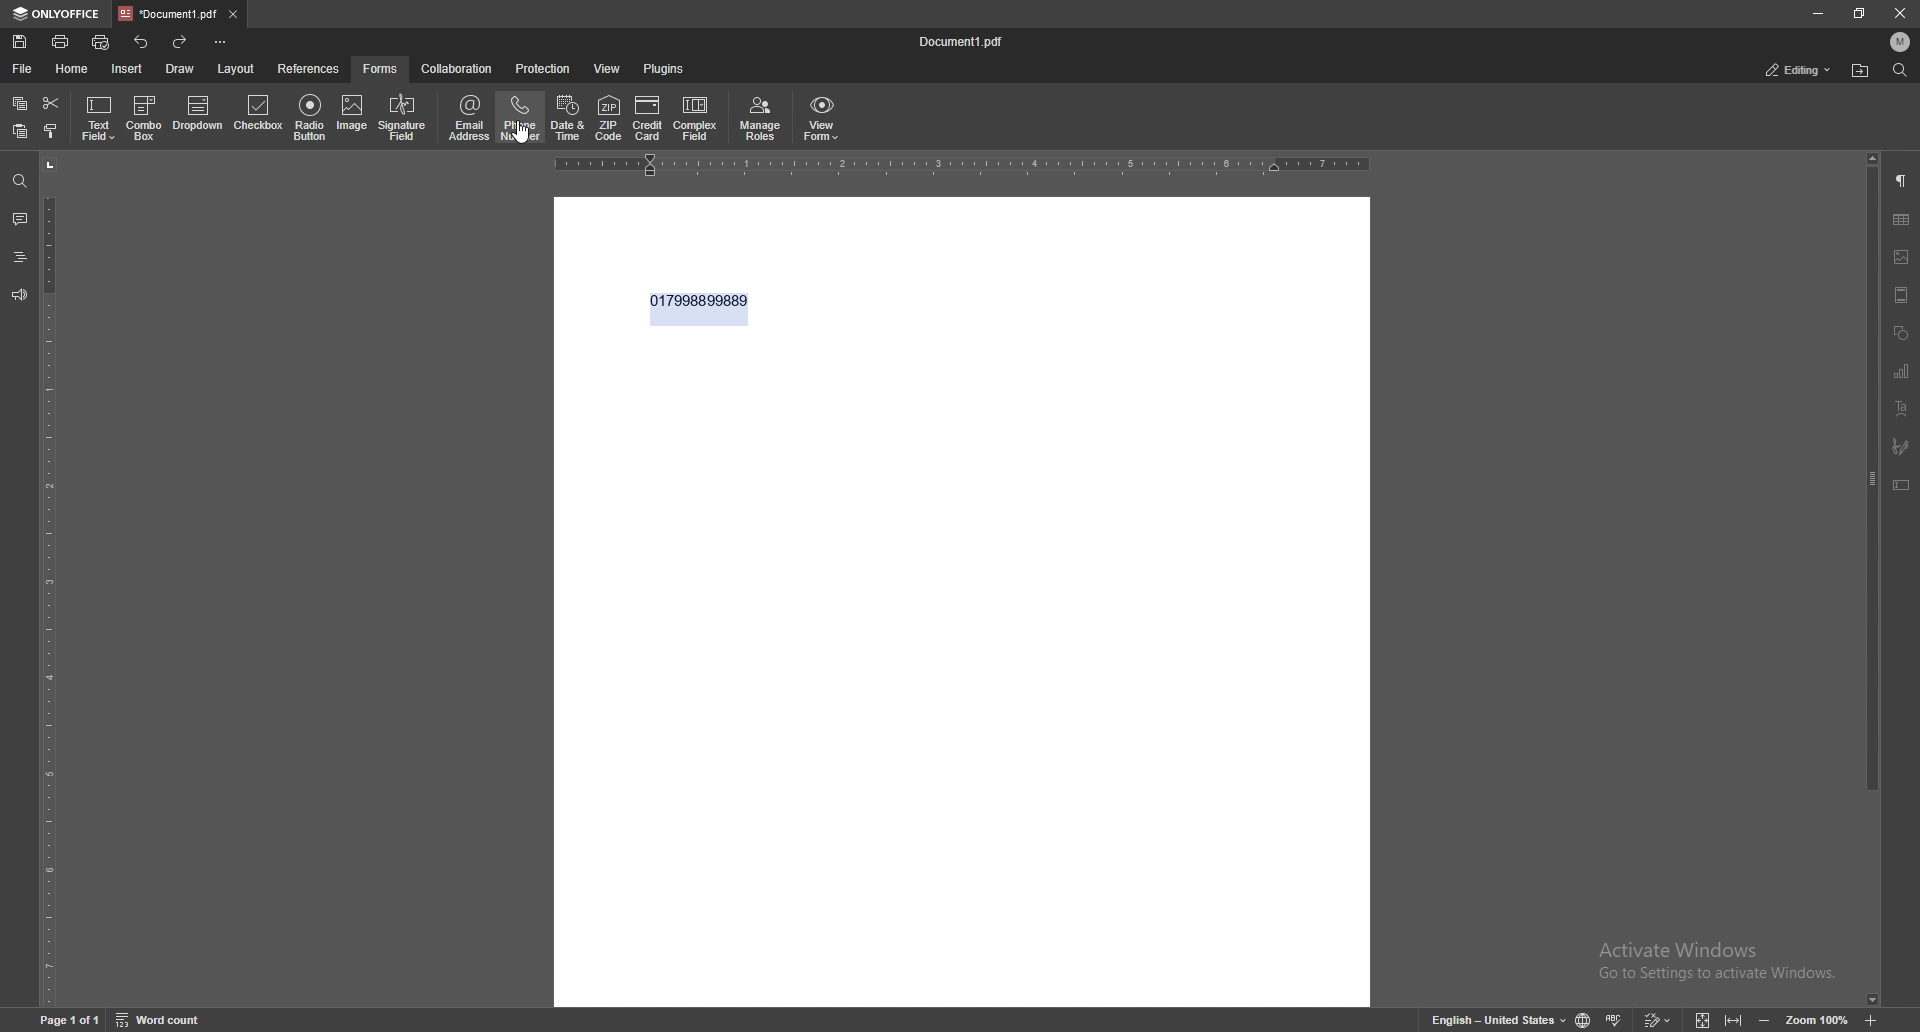  I want to click on paste, so click(20, 131).